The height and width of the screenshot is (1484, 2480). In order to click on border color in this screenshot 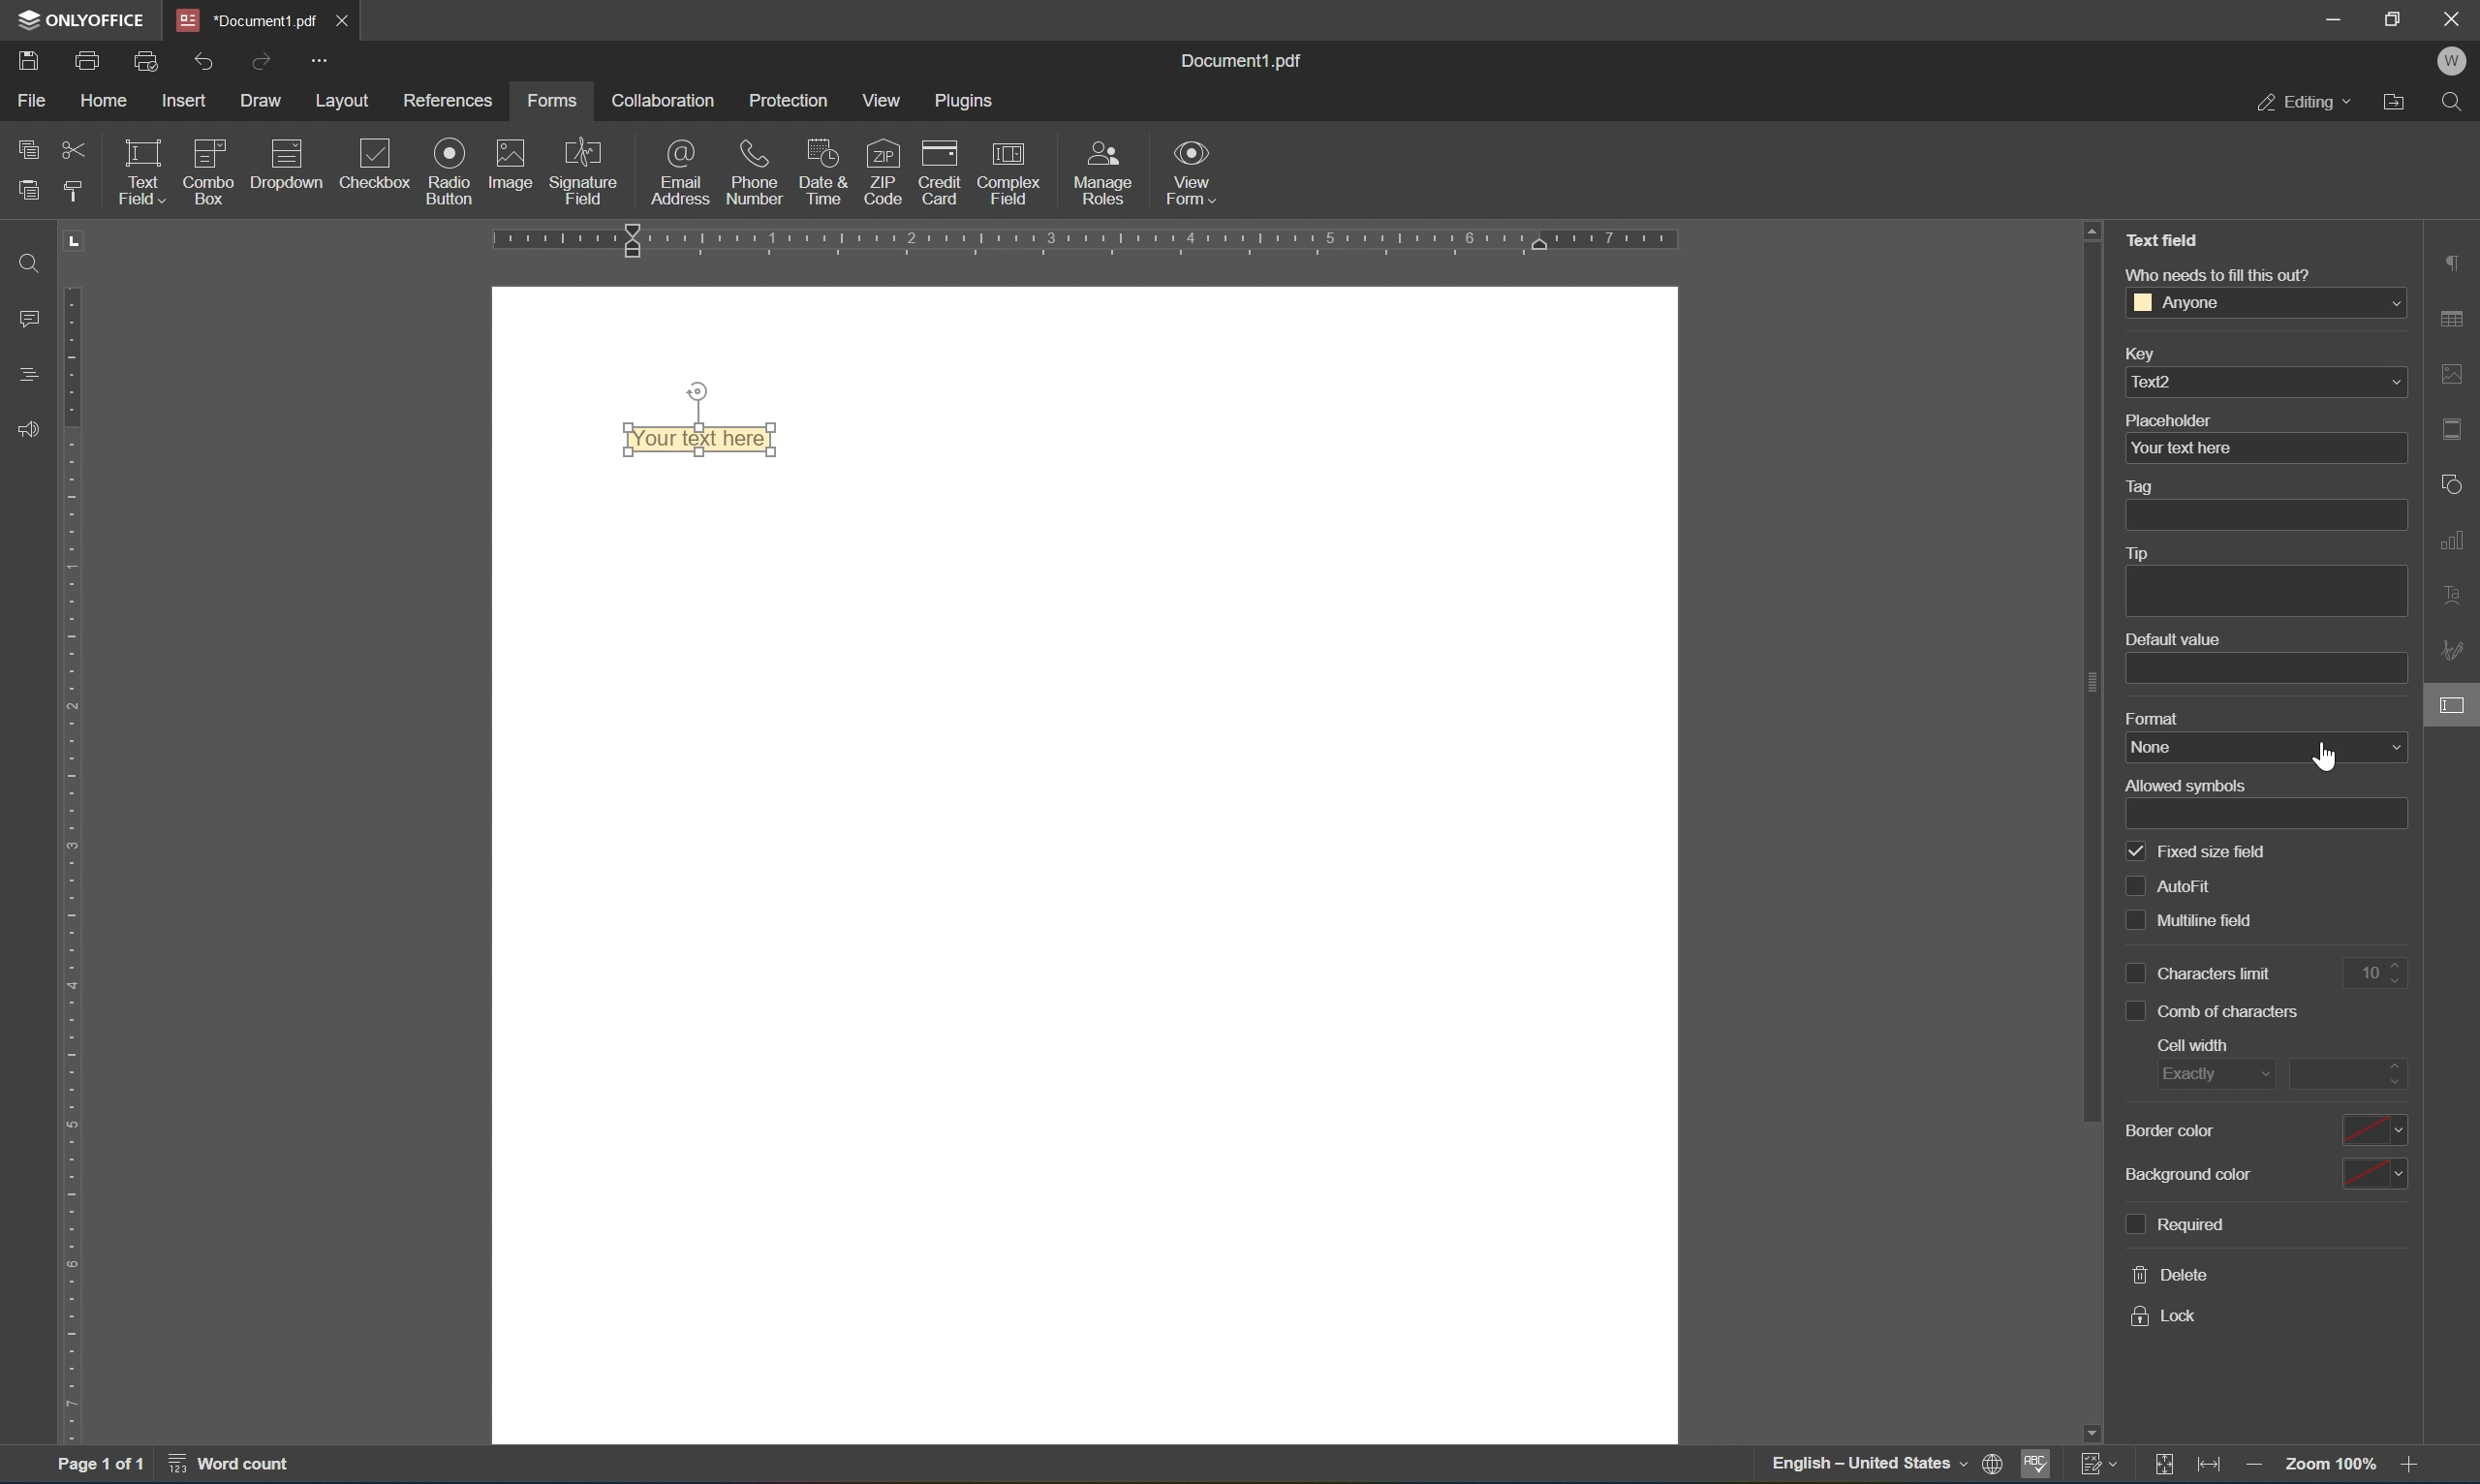, I will do `click(2170, 1132)`.